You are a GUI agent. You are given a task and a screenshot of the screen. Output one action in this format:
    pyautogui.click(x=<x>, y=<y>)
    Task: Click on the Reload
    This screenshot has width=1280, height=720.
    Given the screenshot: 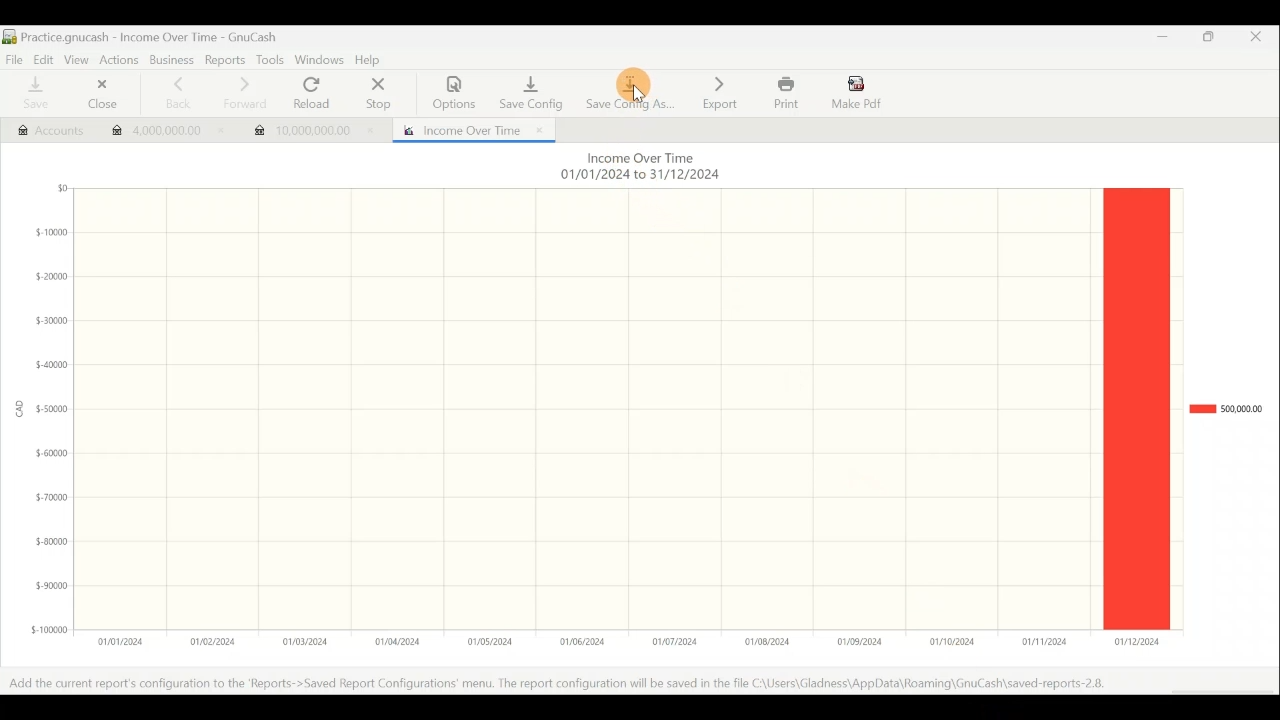 What is the action you would take?
    pyautogui.click(x=316, y=94)
    